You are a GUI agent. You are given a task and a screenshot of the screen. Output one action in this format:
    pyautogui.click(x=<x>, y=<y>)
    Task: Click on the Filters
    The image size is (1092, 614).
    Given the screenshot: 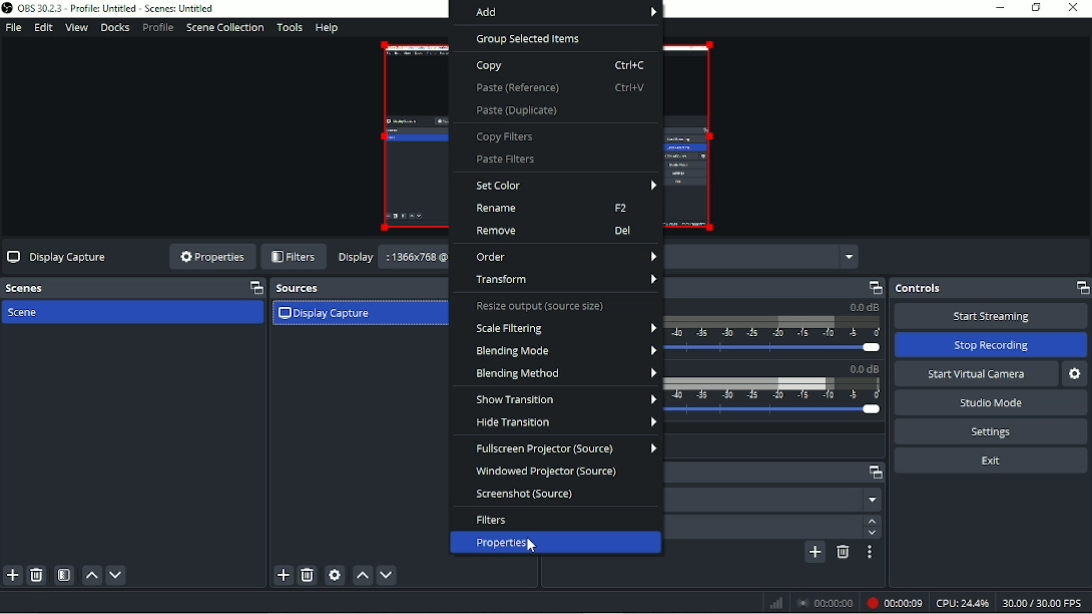 What is the action you would take?
    pyautogui.click(x=293, y=257)
    